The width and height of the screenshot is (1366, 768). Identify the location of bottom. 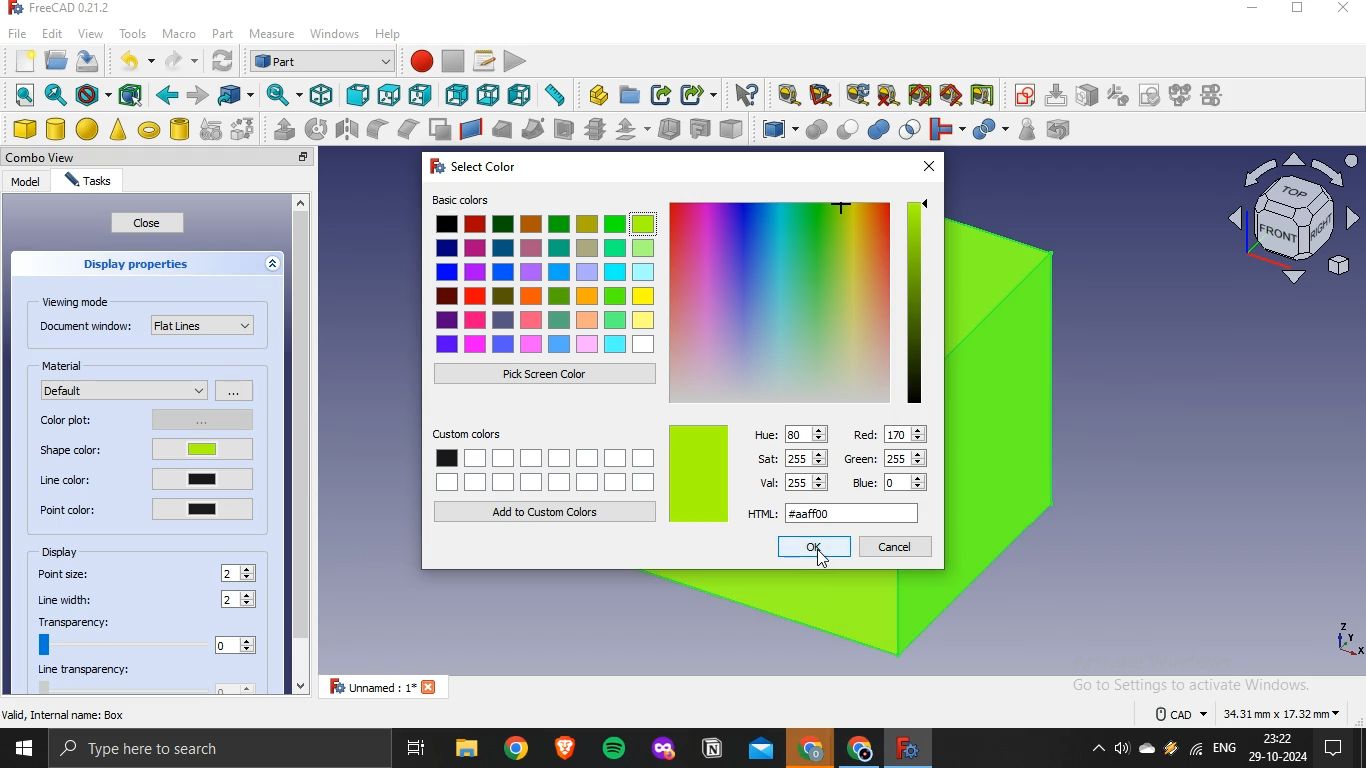
(489, 95).